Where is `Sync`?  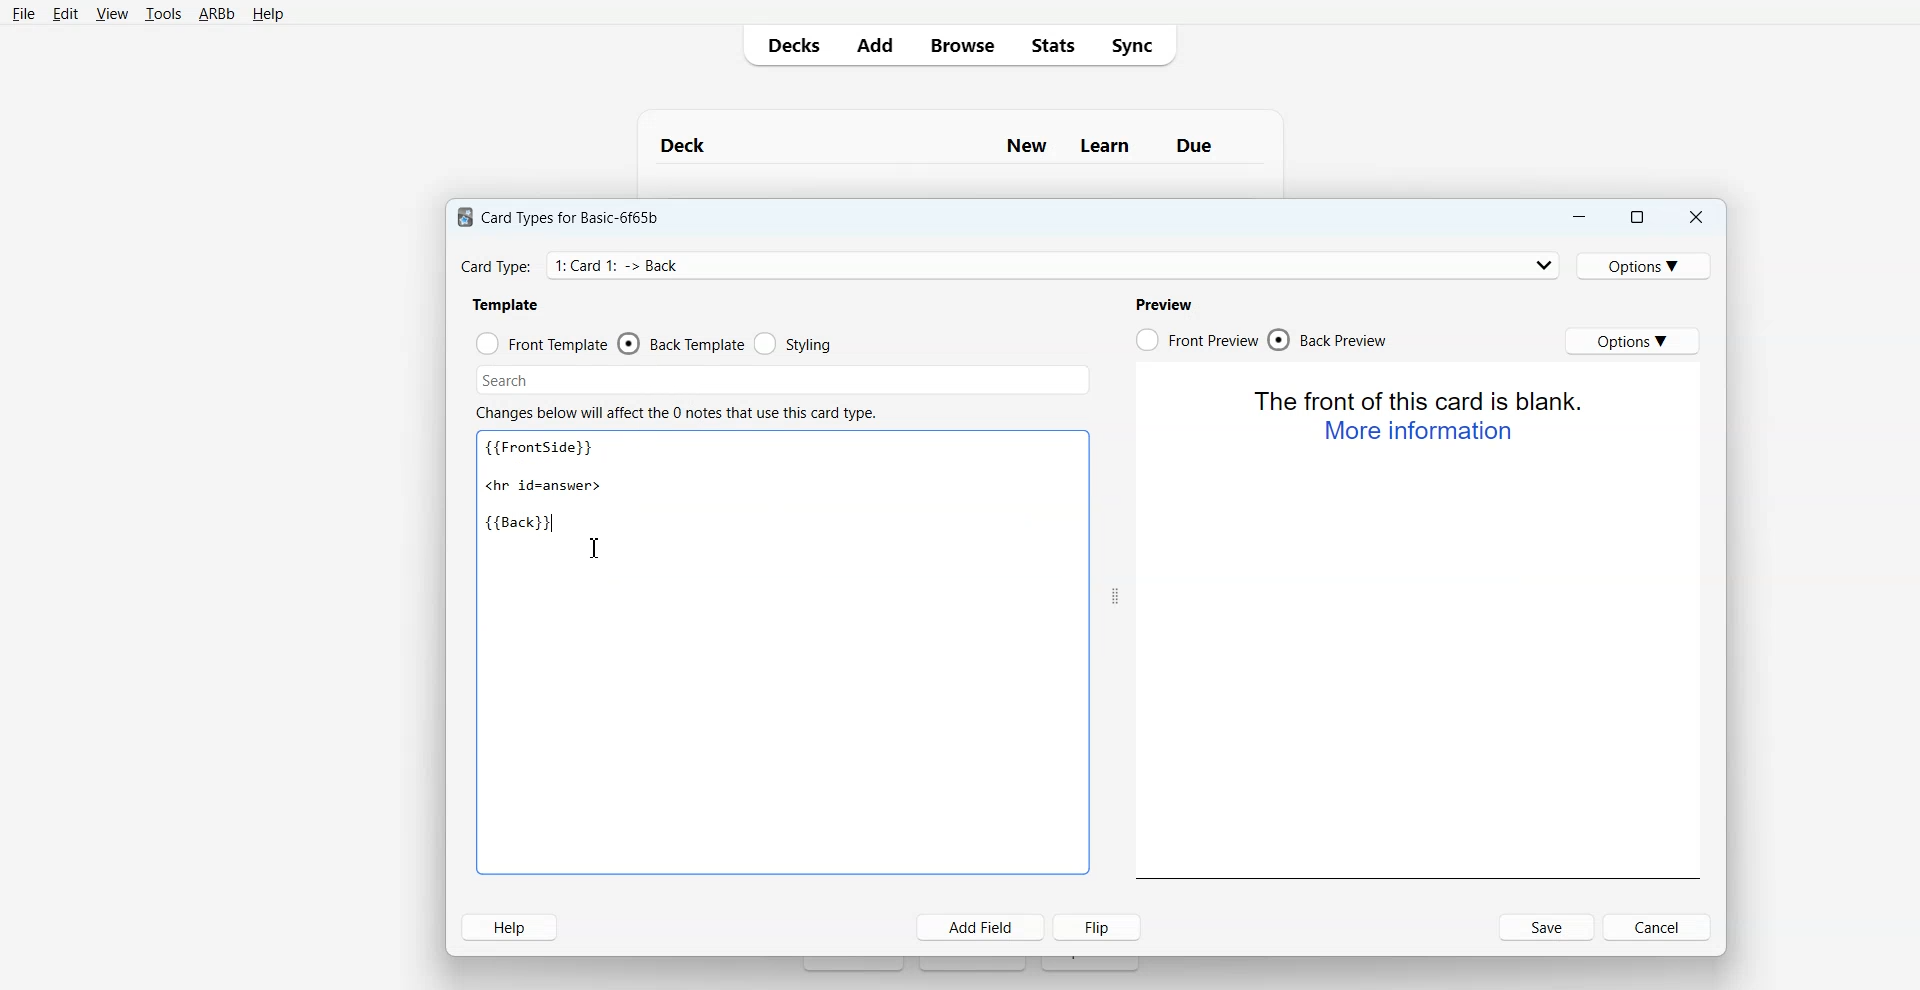 Sync is located at coordinates (1138, 46).